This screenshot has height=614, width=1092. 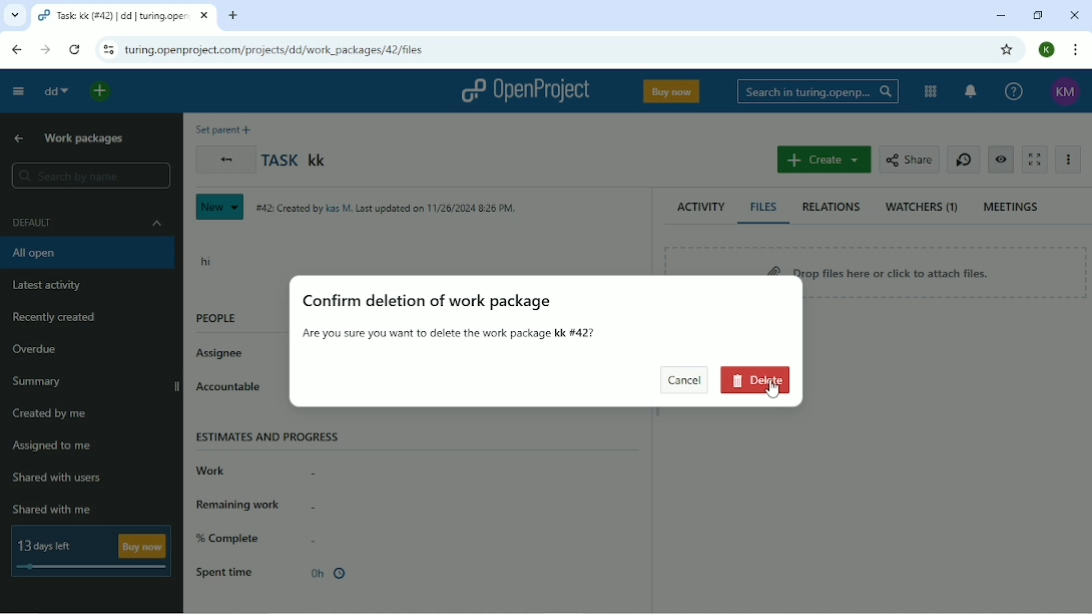 I want to click on hi, so click(x=206, y=259).